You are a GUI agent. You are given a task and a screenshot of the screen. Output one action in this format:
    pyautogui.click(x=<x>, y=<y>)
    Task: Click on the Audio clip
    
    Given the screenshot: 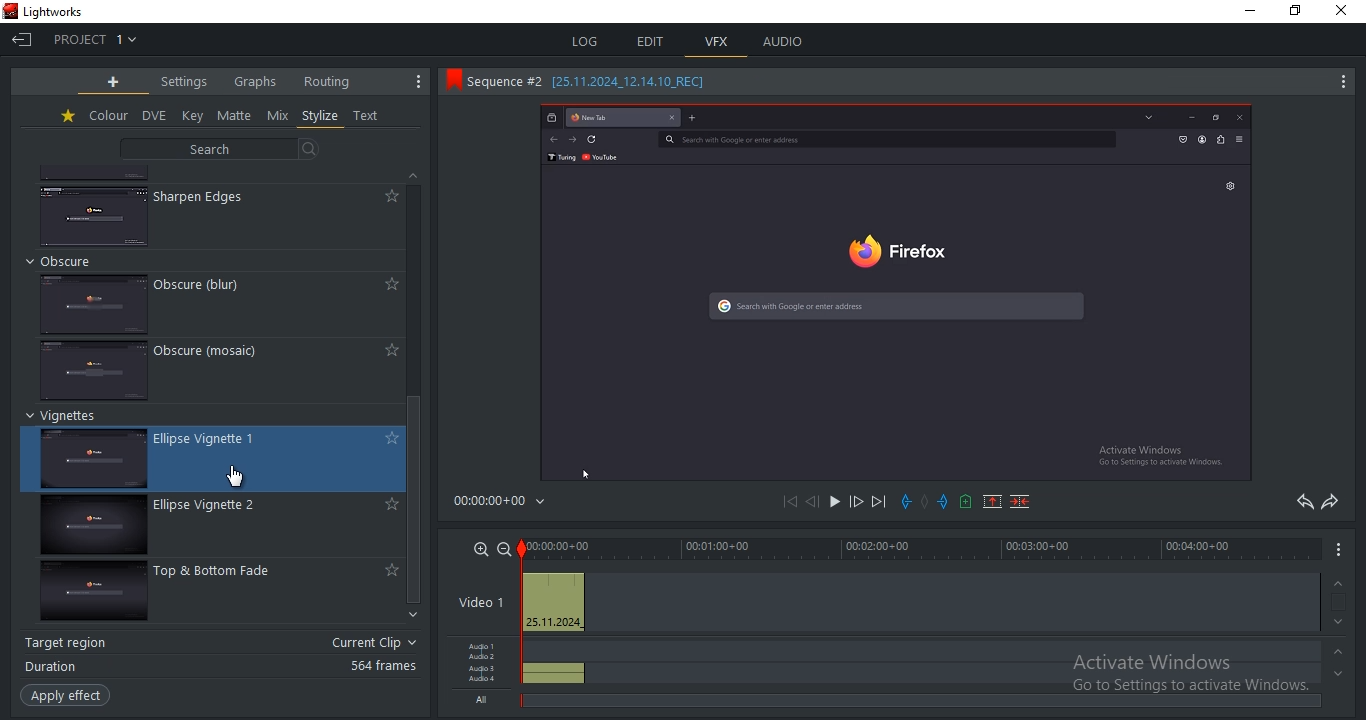 What is the action you would take?
    pyautogui.click(x=555, y=667)
    